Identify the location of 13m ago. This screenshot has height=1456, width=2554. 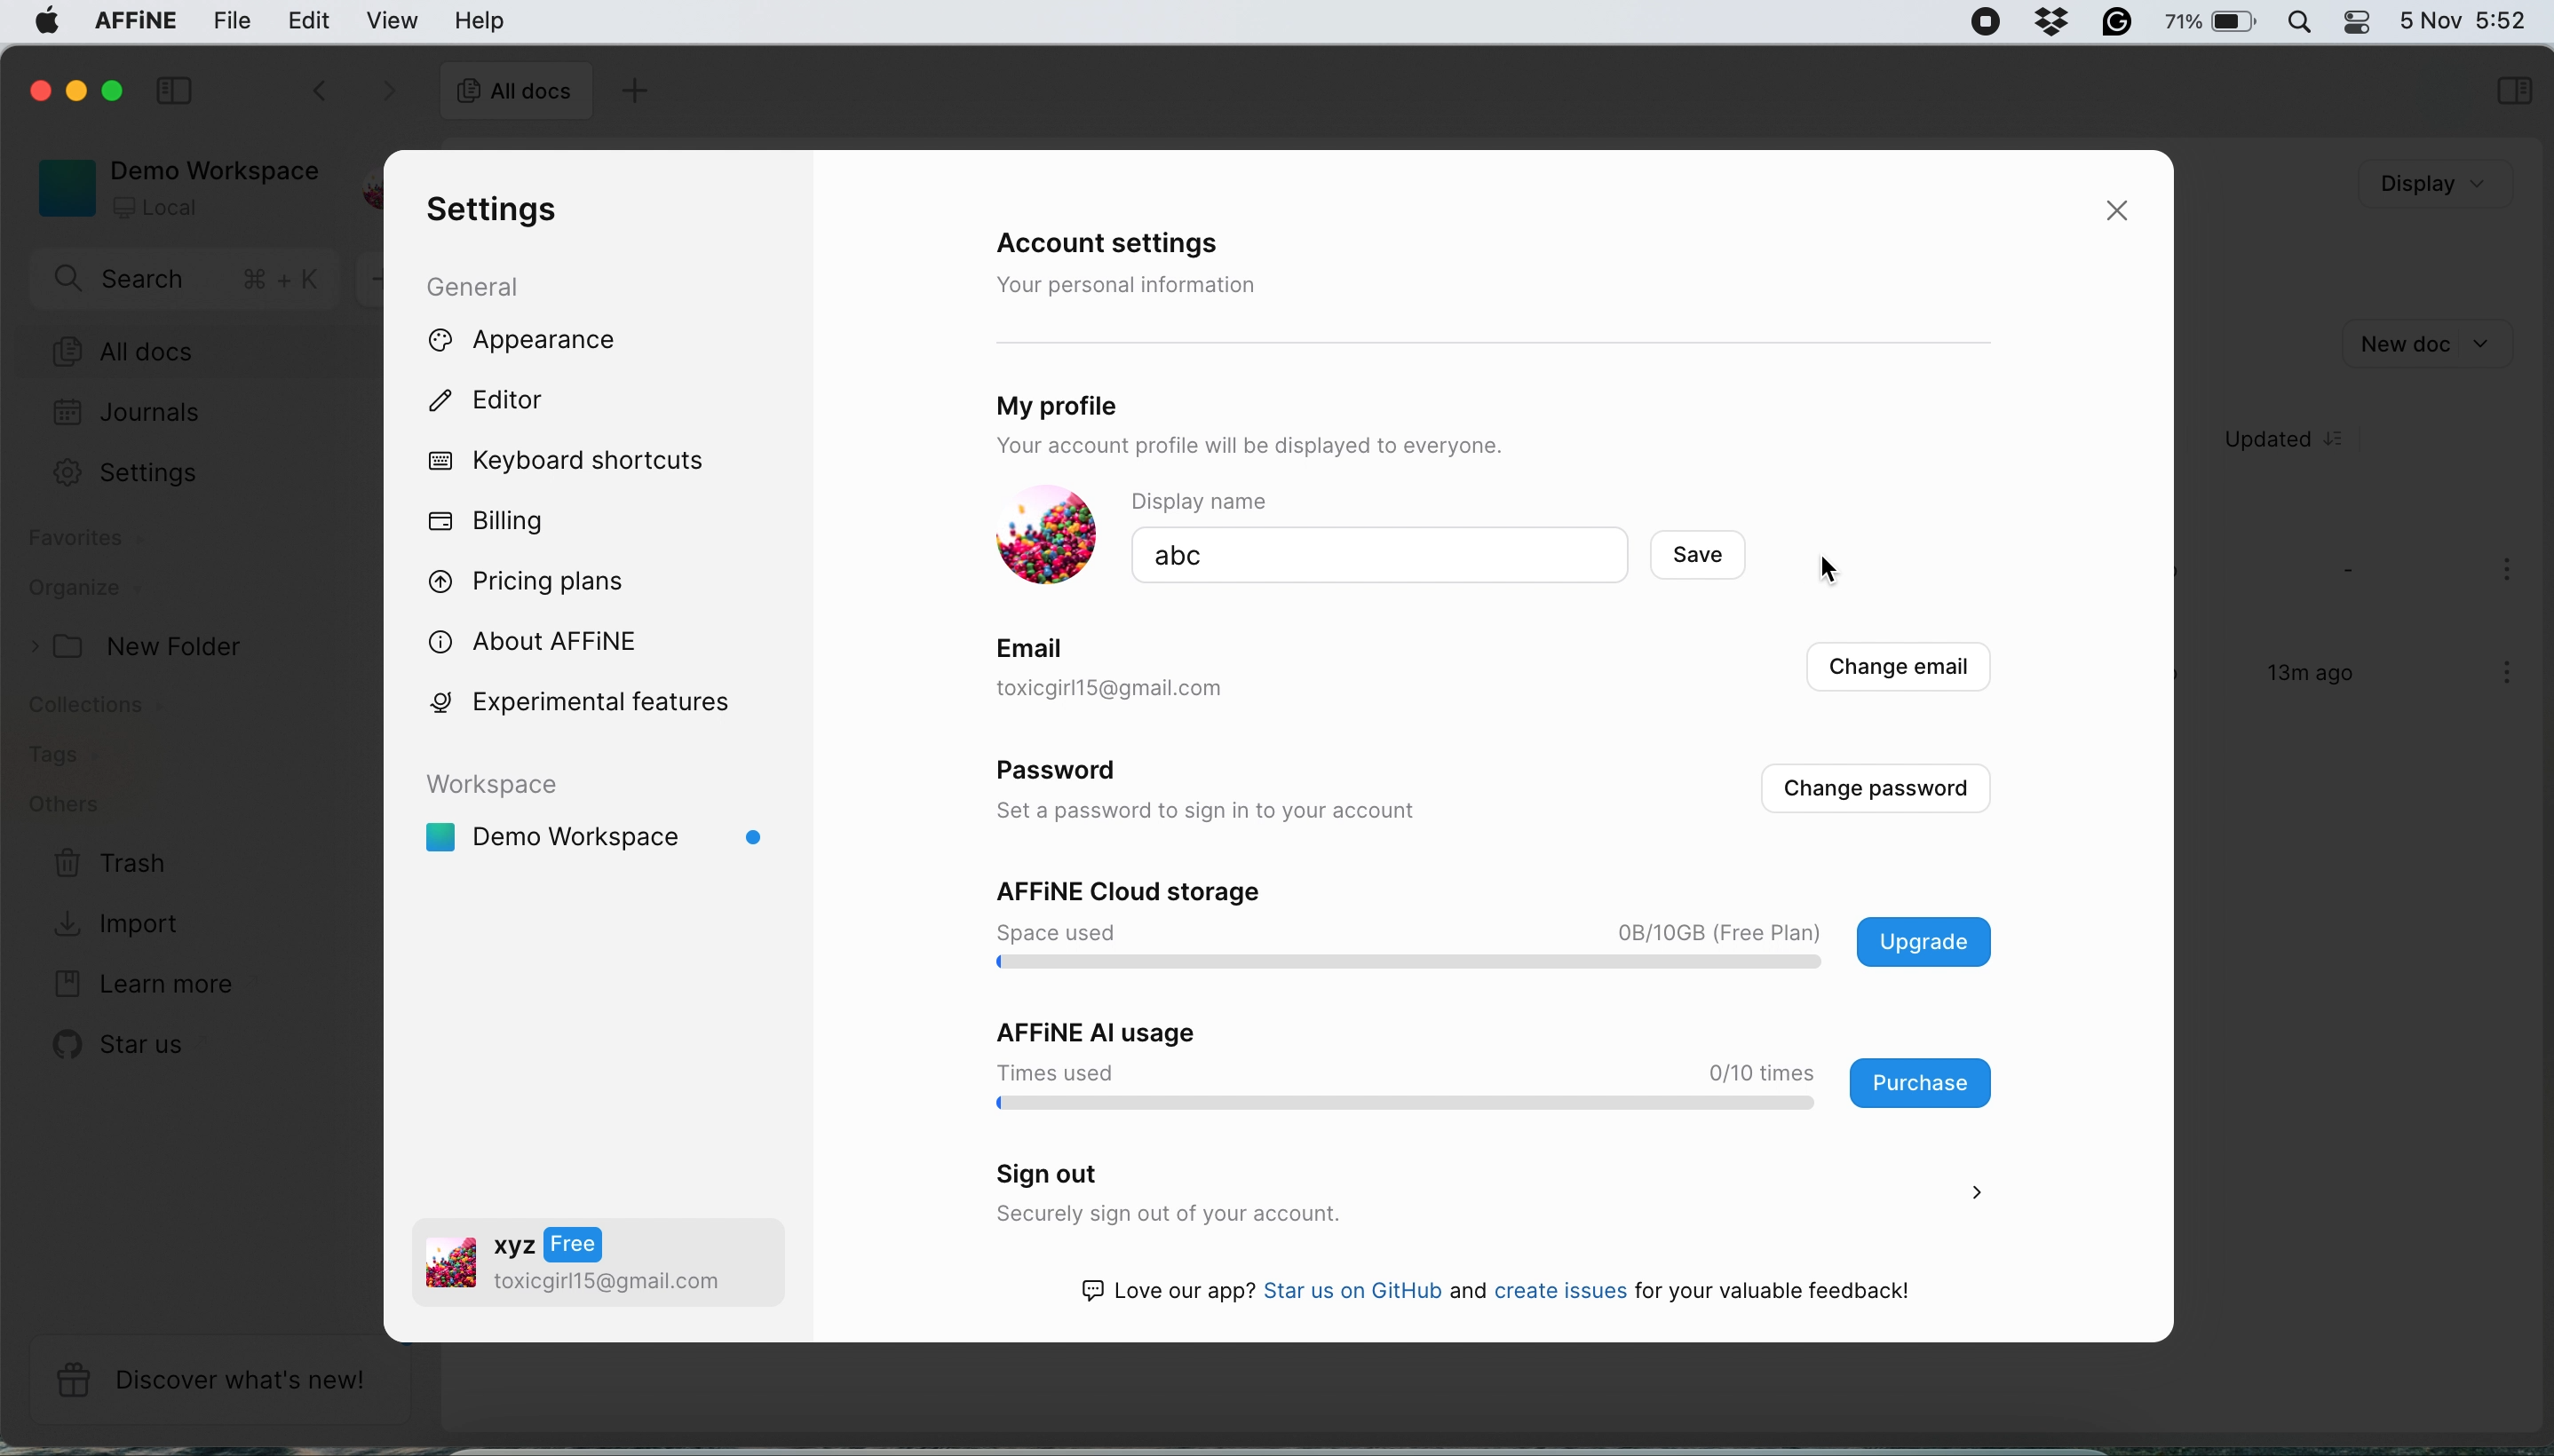
(2296, 682).